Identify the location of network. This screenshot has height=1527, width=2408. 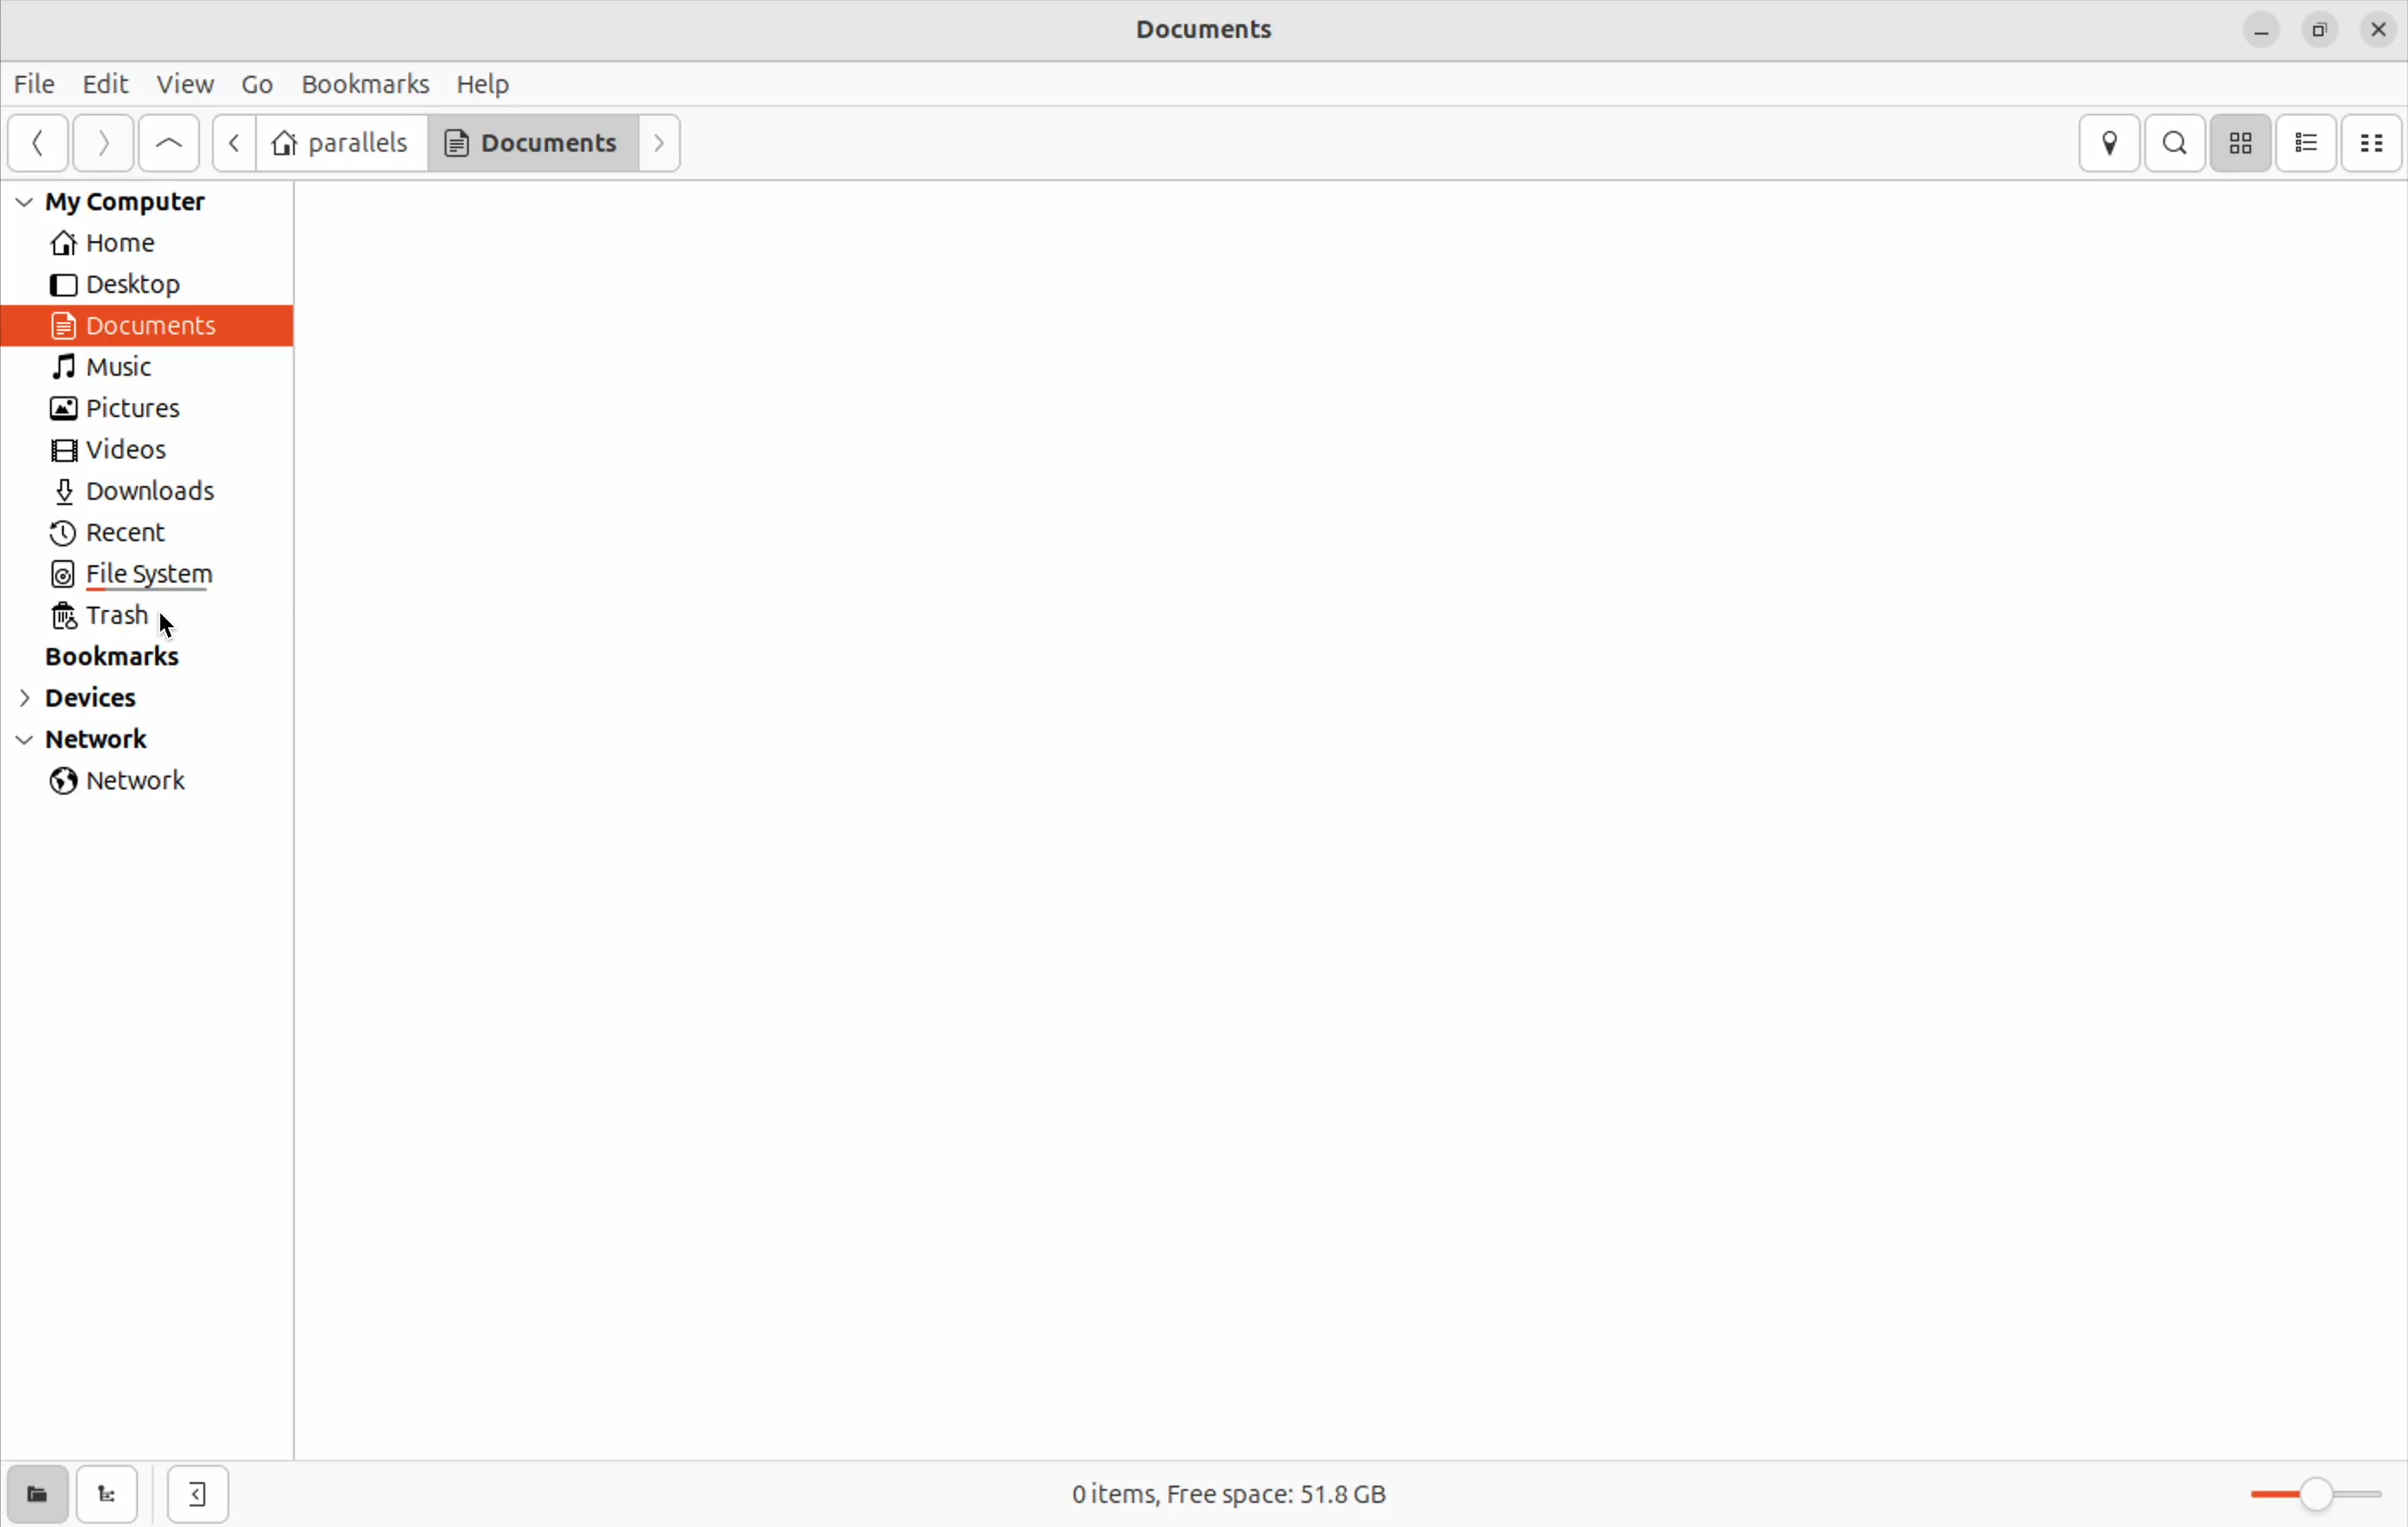
(130, 784).